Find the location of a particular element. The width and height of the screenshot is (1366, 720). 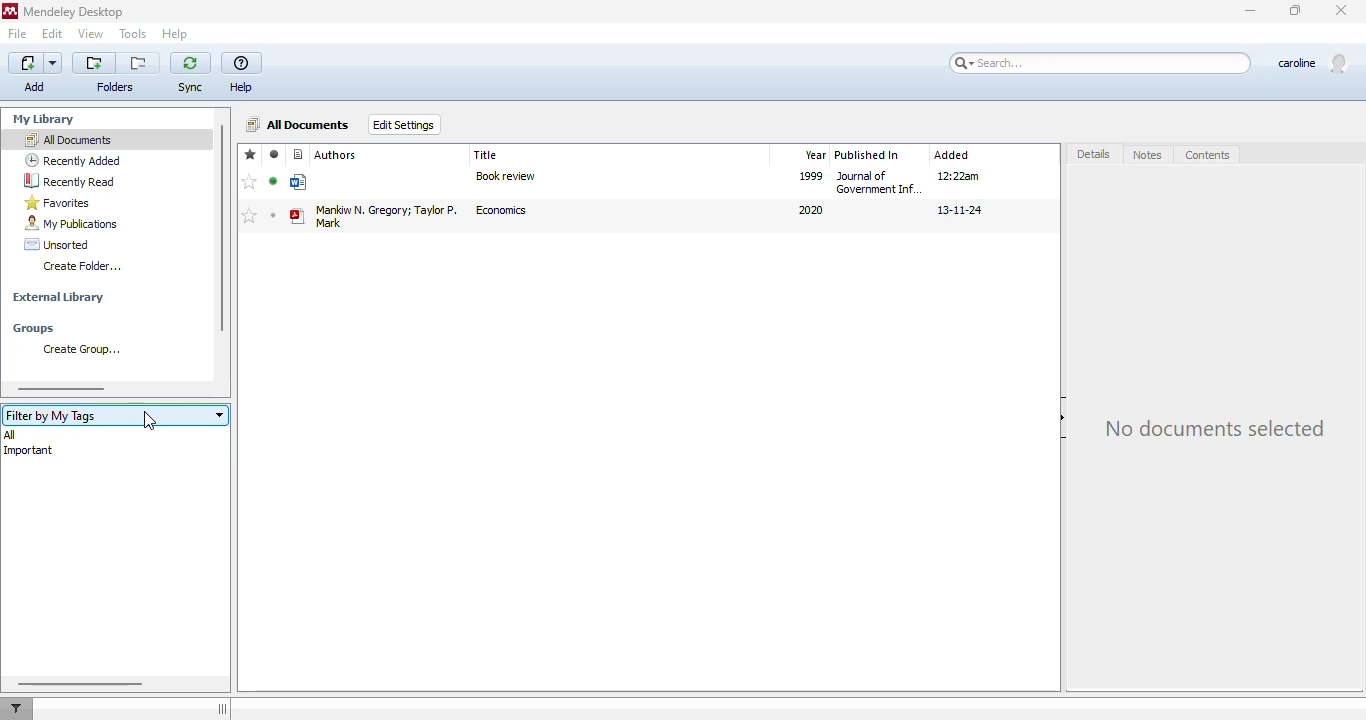

groups is located at coordinates (33, 329).